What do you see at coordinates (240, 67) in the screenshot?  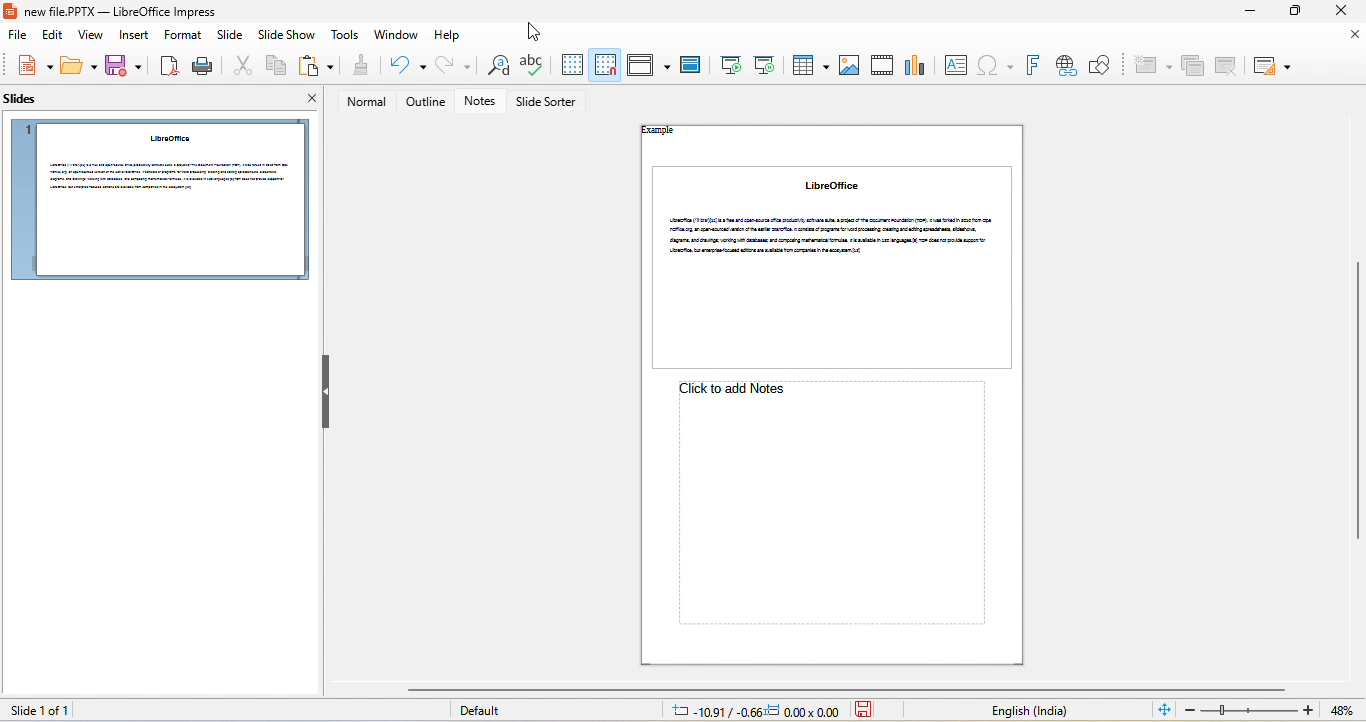 I see `cut` at bounding box center [240, 67].